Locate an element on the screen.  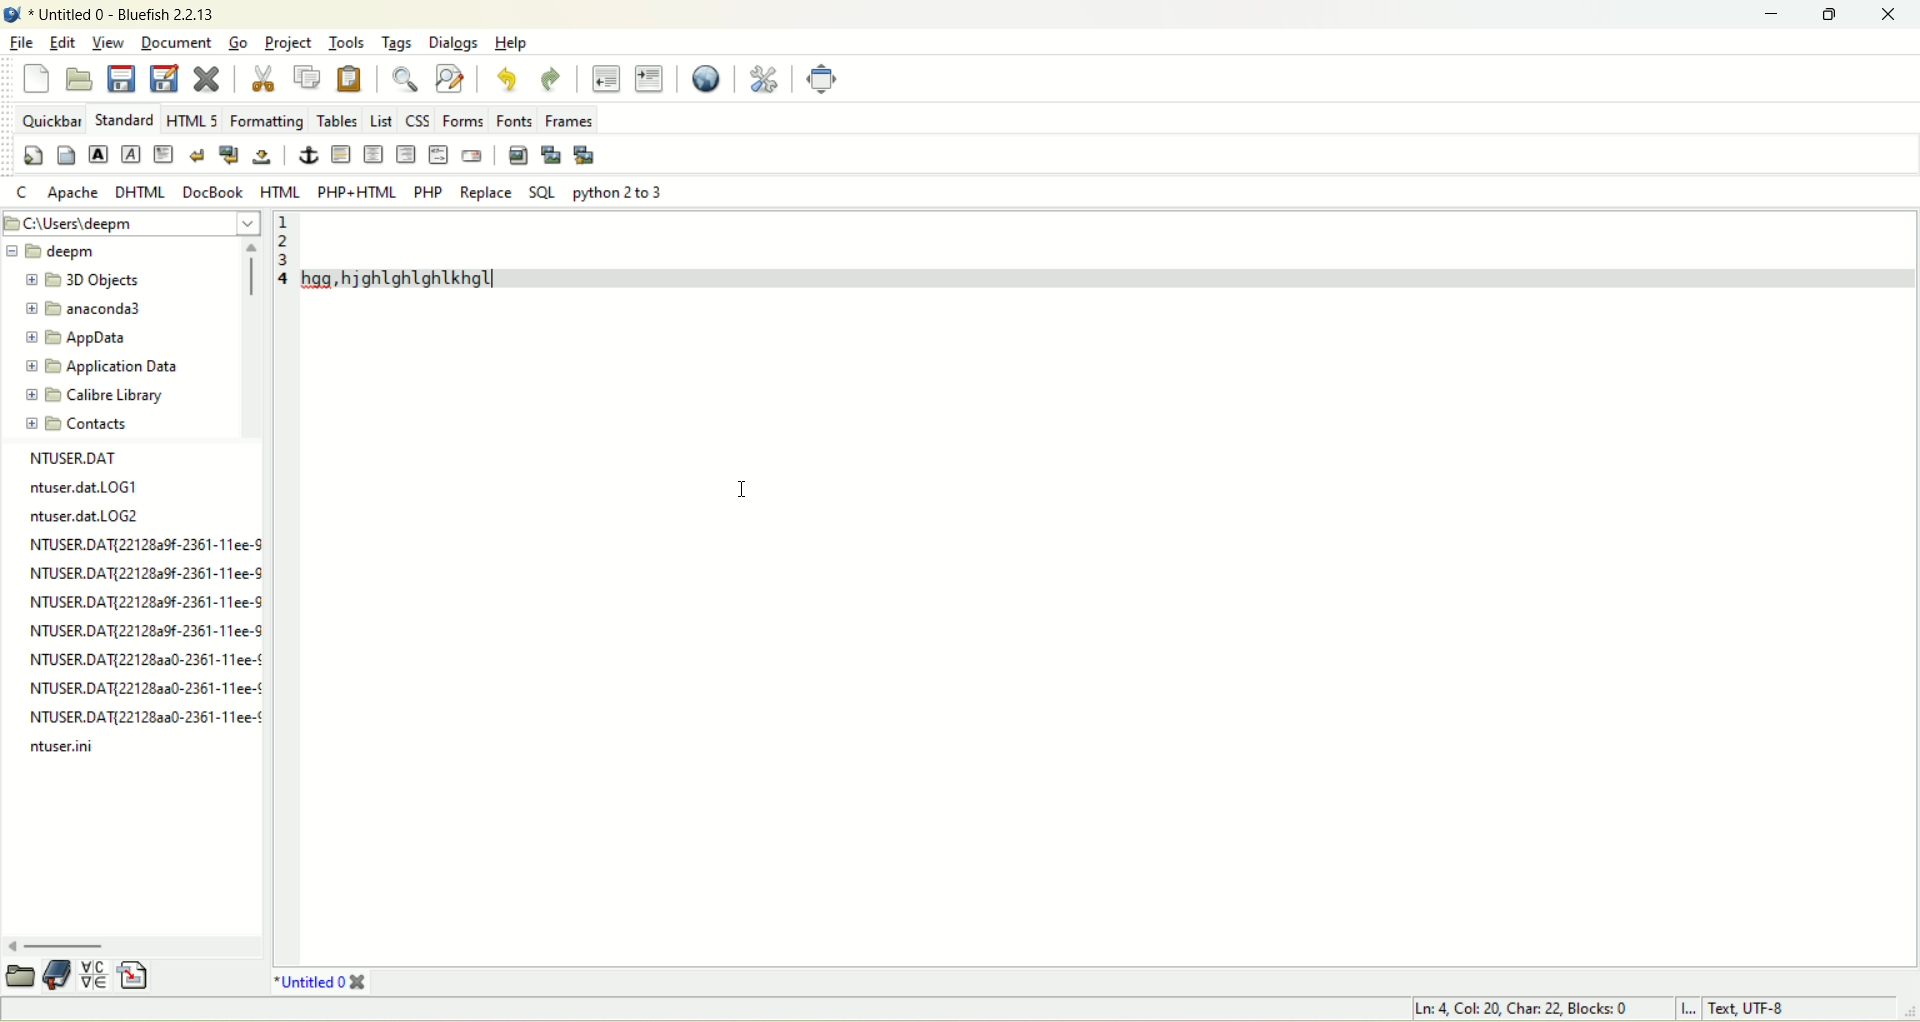
view in browser is located at coordinates (707, 79).